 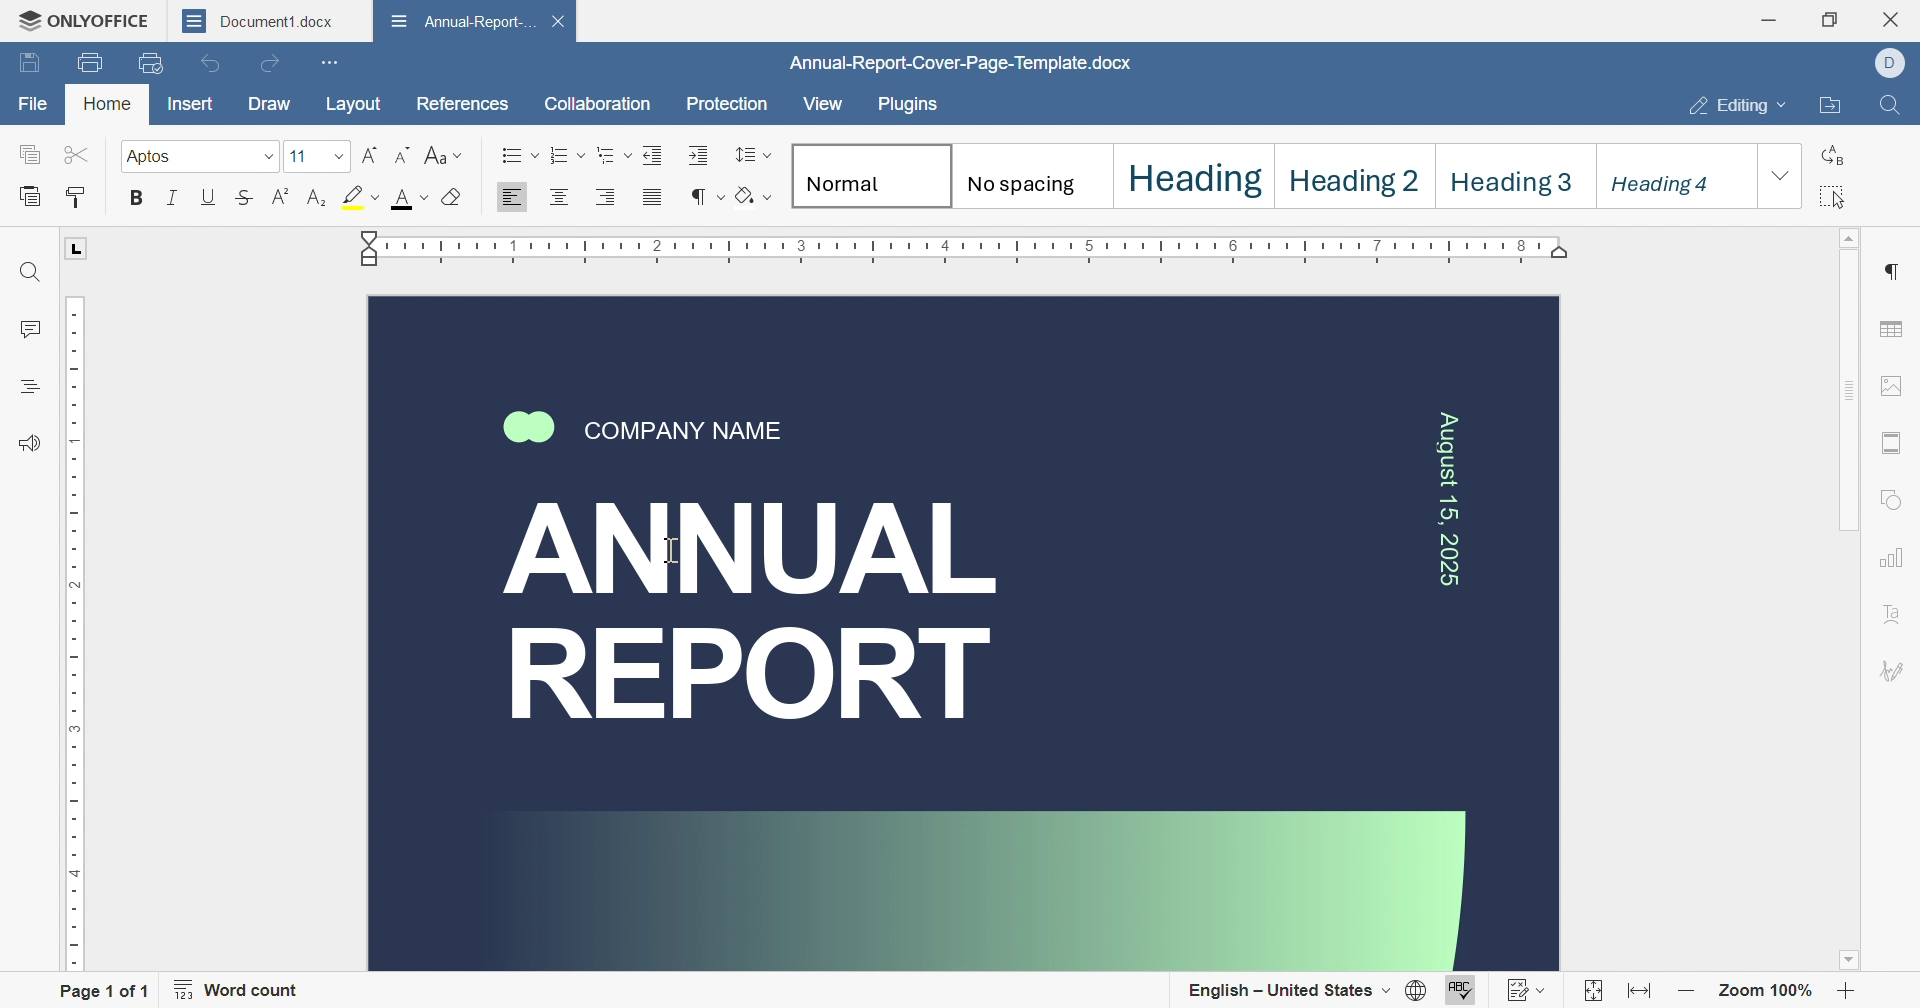 What do you see at coordinates (78, 199) in the screenshot?
I see `copy style` at bounding box center [78, 199].